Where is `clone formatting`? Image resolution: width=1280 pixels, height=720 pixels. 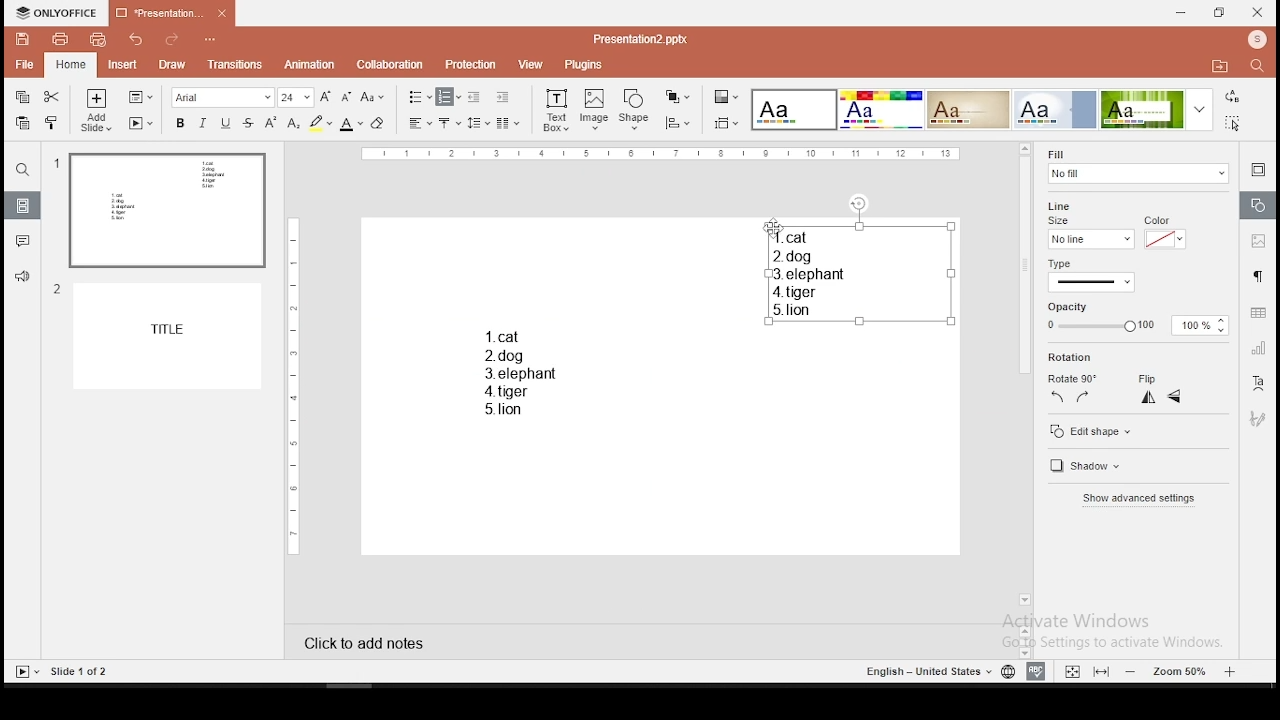
clone formatting is located at coordinates (54, 123).